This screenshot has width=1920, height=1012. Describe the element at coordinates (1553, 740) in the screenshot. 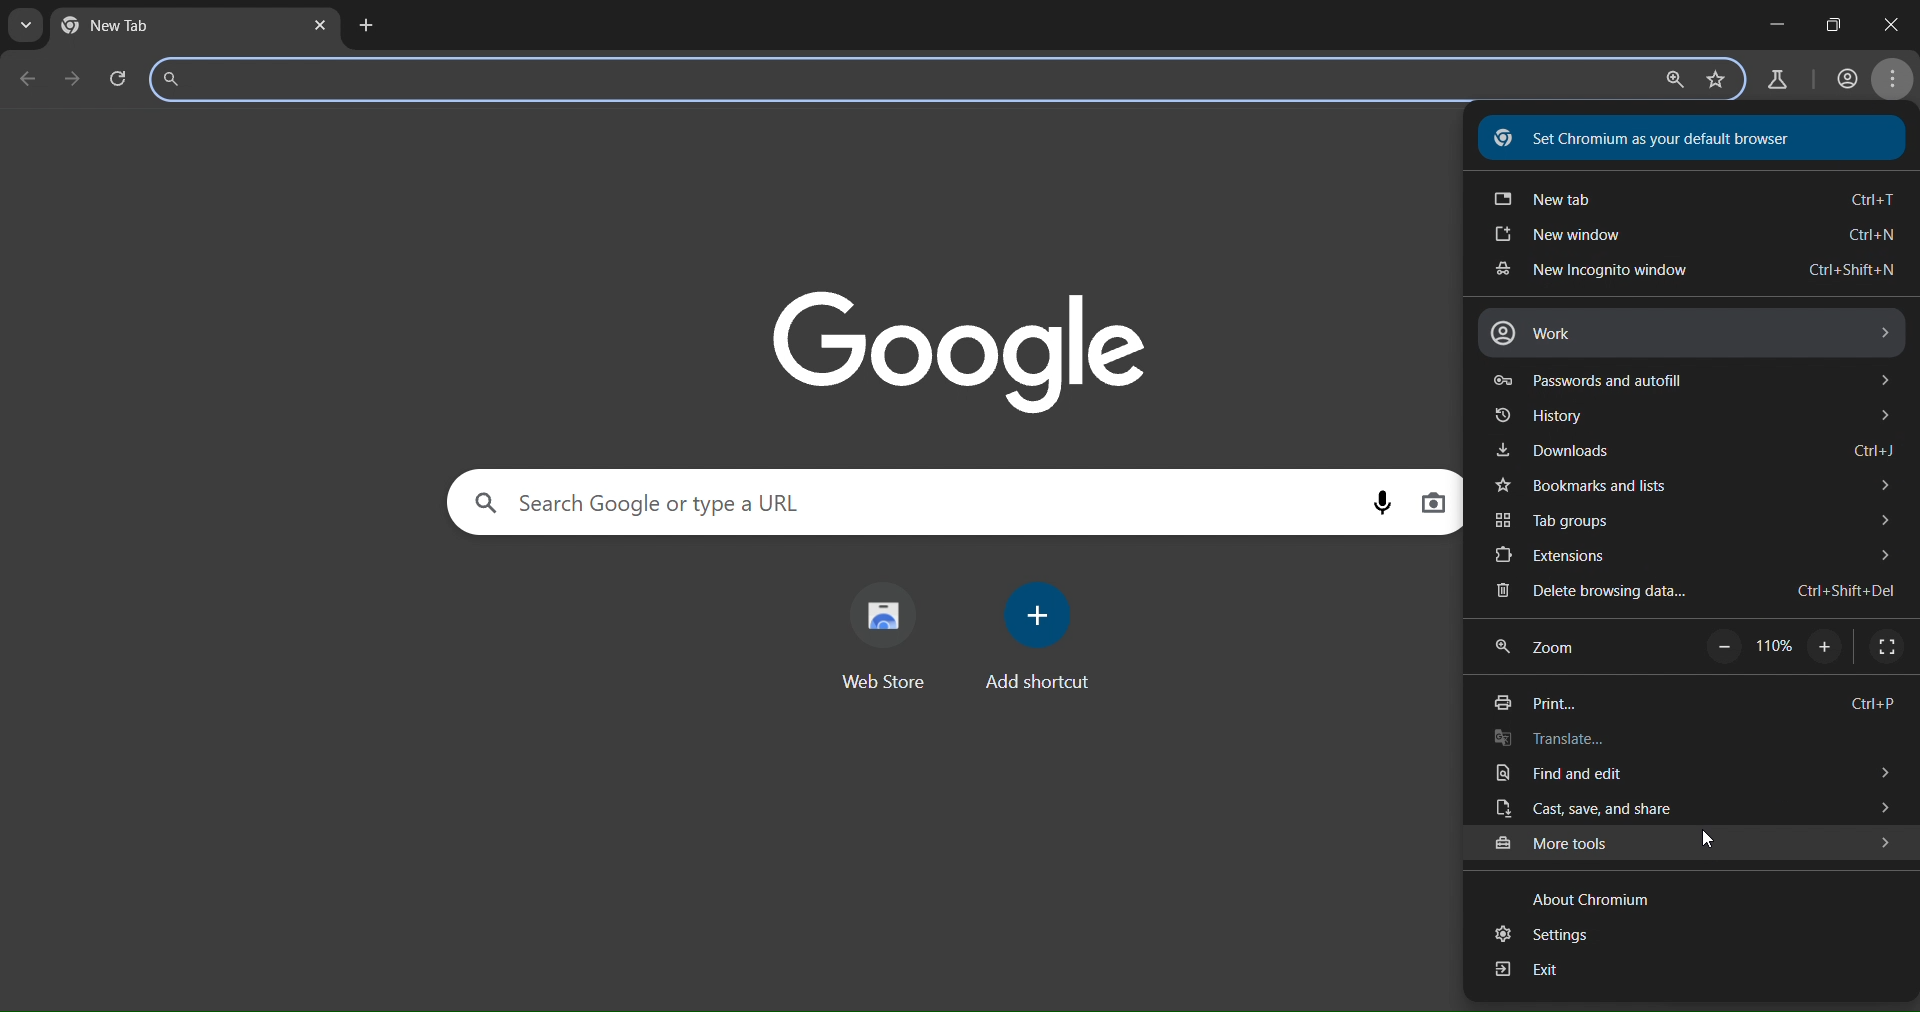

I see `translate` at that location.